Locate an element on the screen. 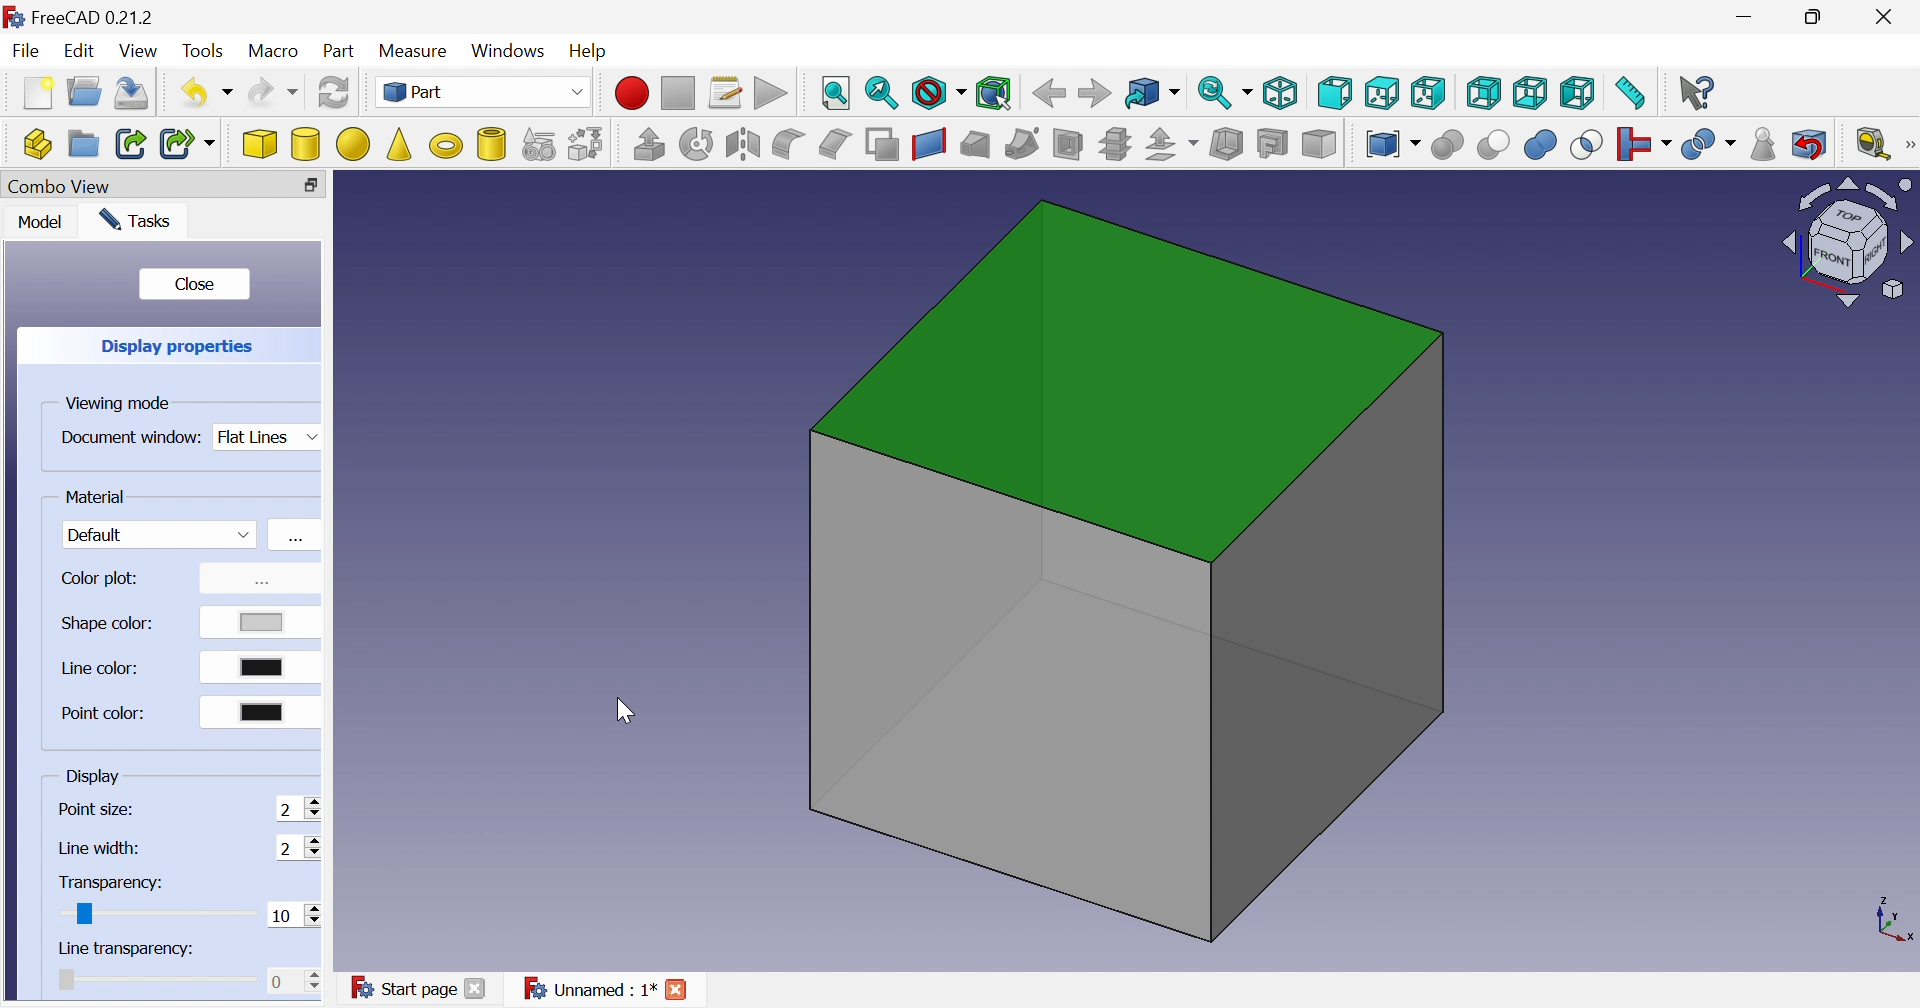 The image size is (1920, 1008). Cursor is located at coordinates (624, 709).